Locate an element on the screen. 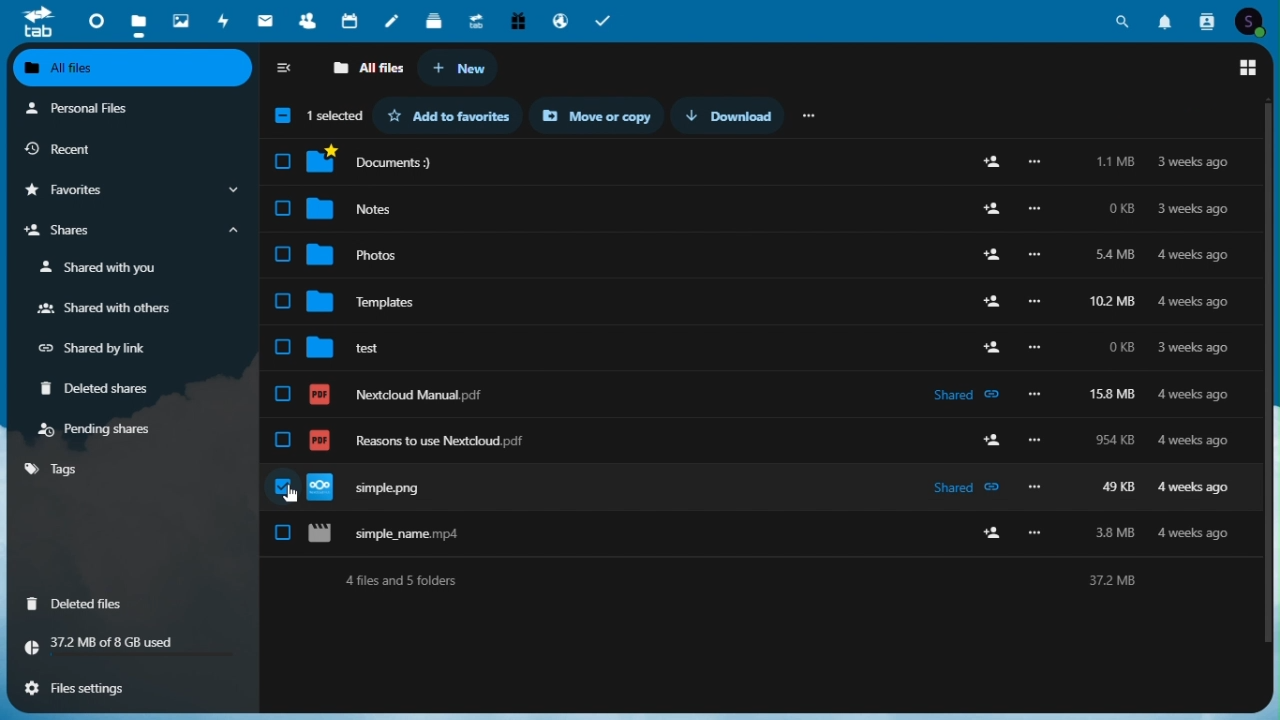  Notifications is located at coordinates (1165, 18).